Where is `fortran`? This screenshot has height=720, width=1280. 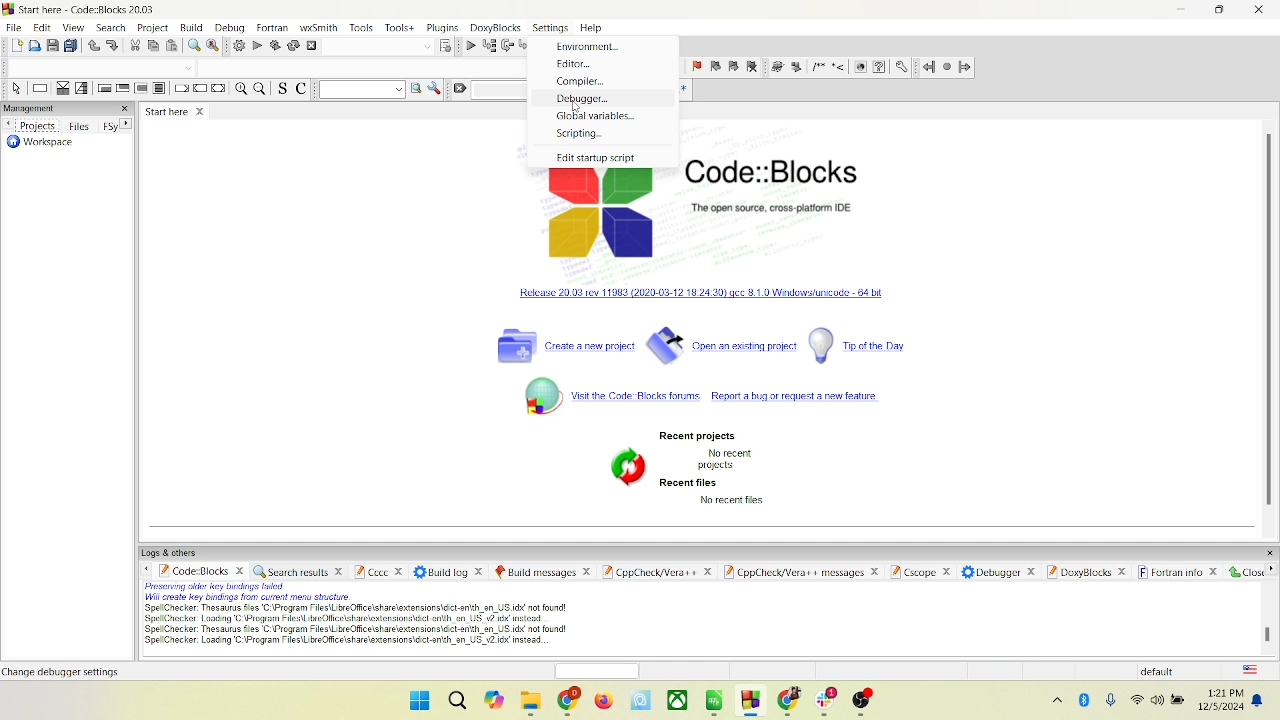 fortran is located at coordinates (274, 28).